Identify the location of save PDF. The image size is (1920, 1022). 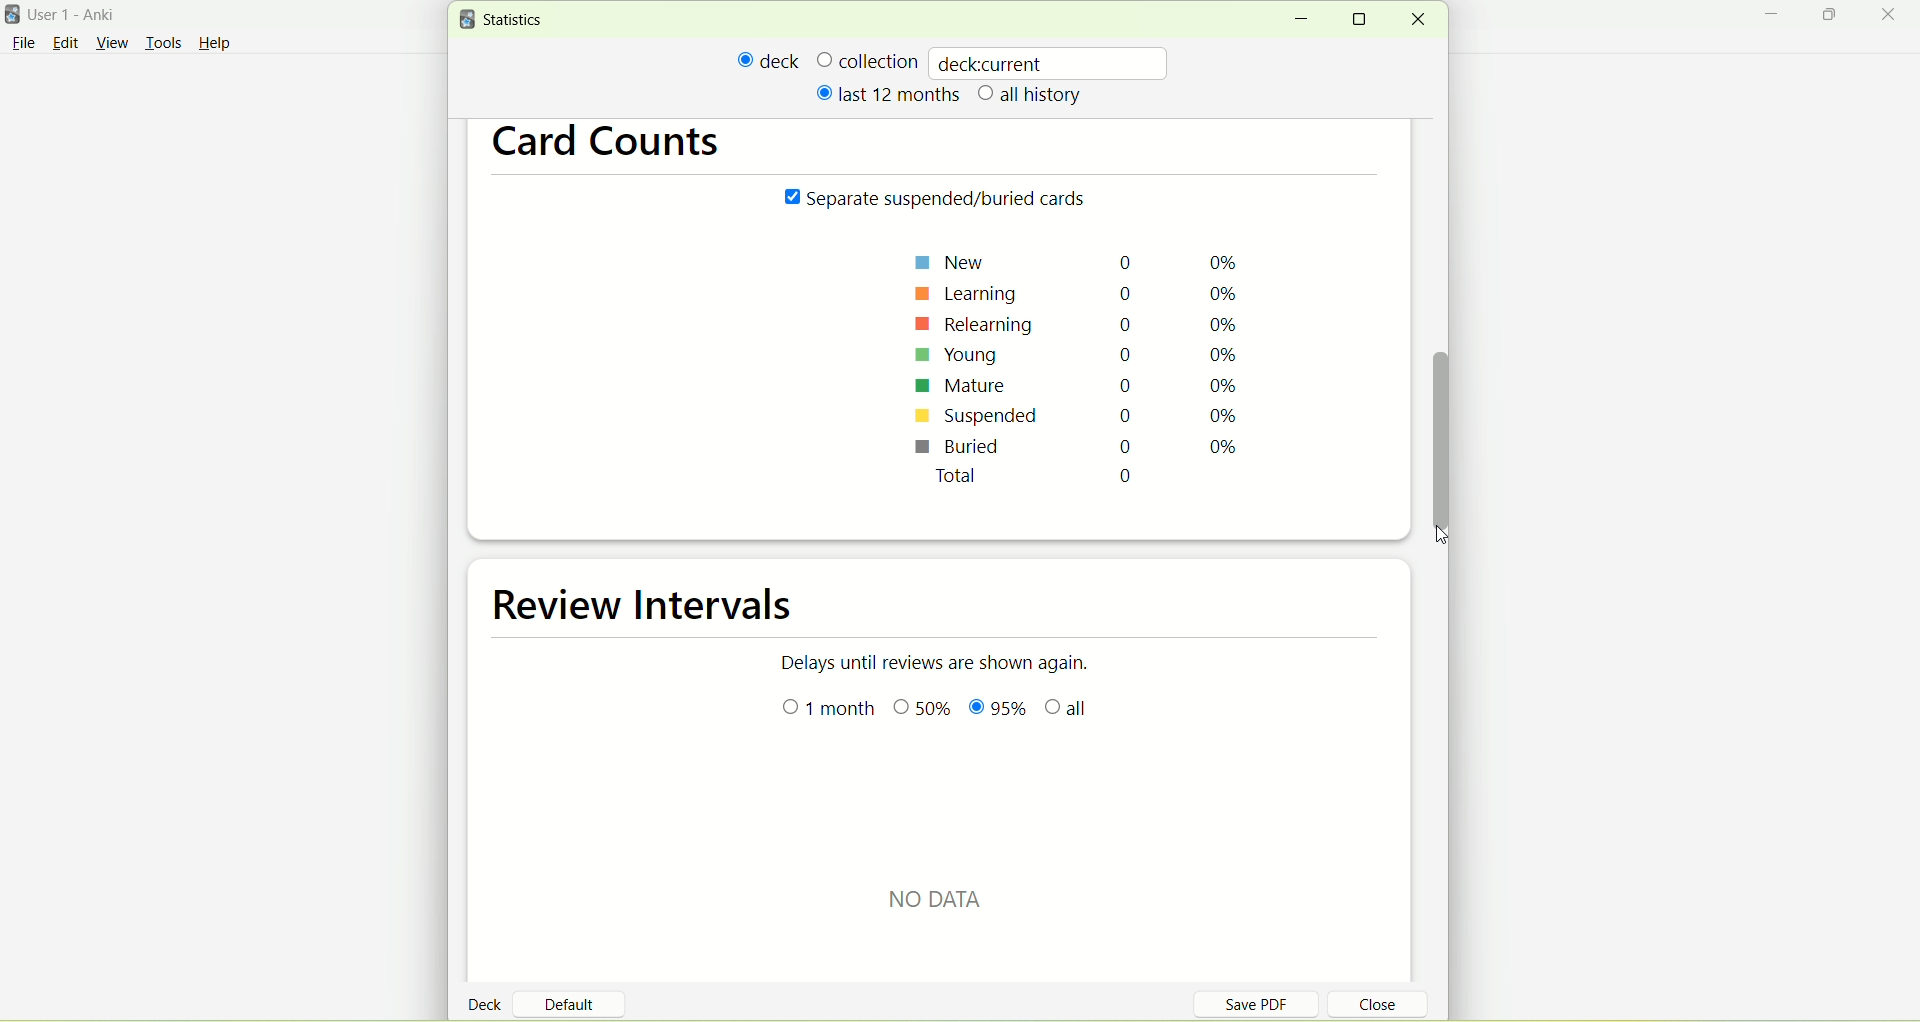
(1268, 1003).